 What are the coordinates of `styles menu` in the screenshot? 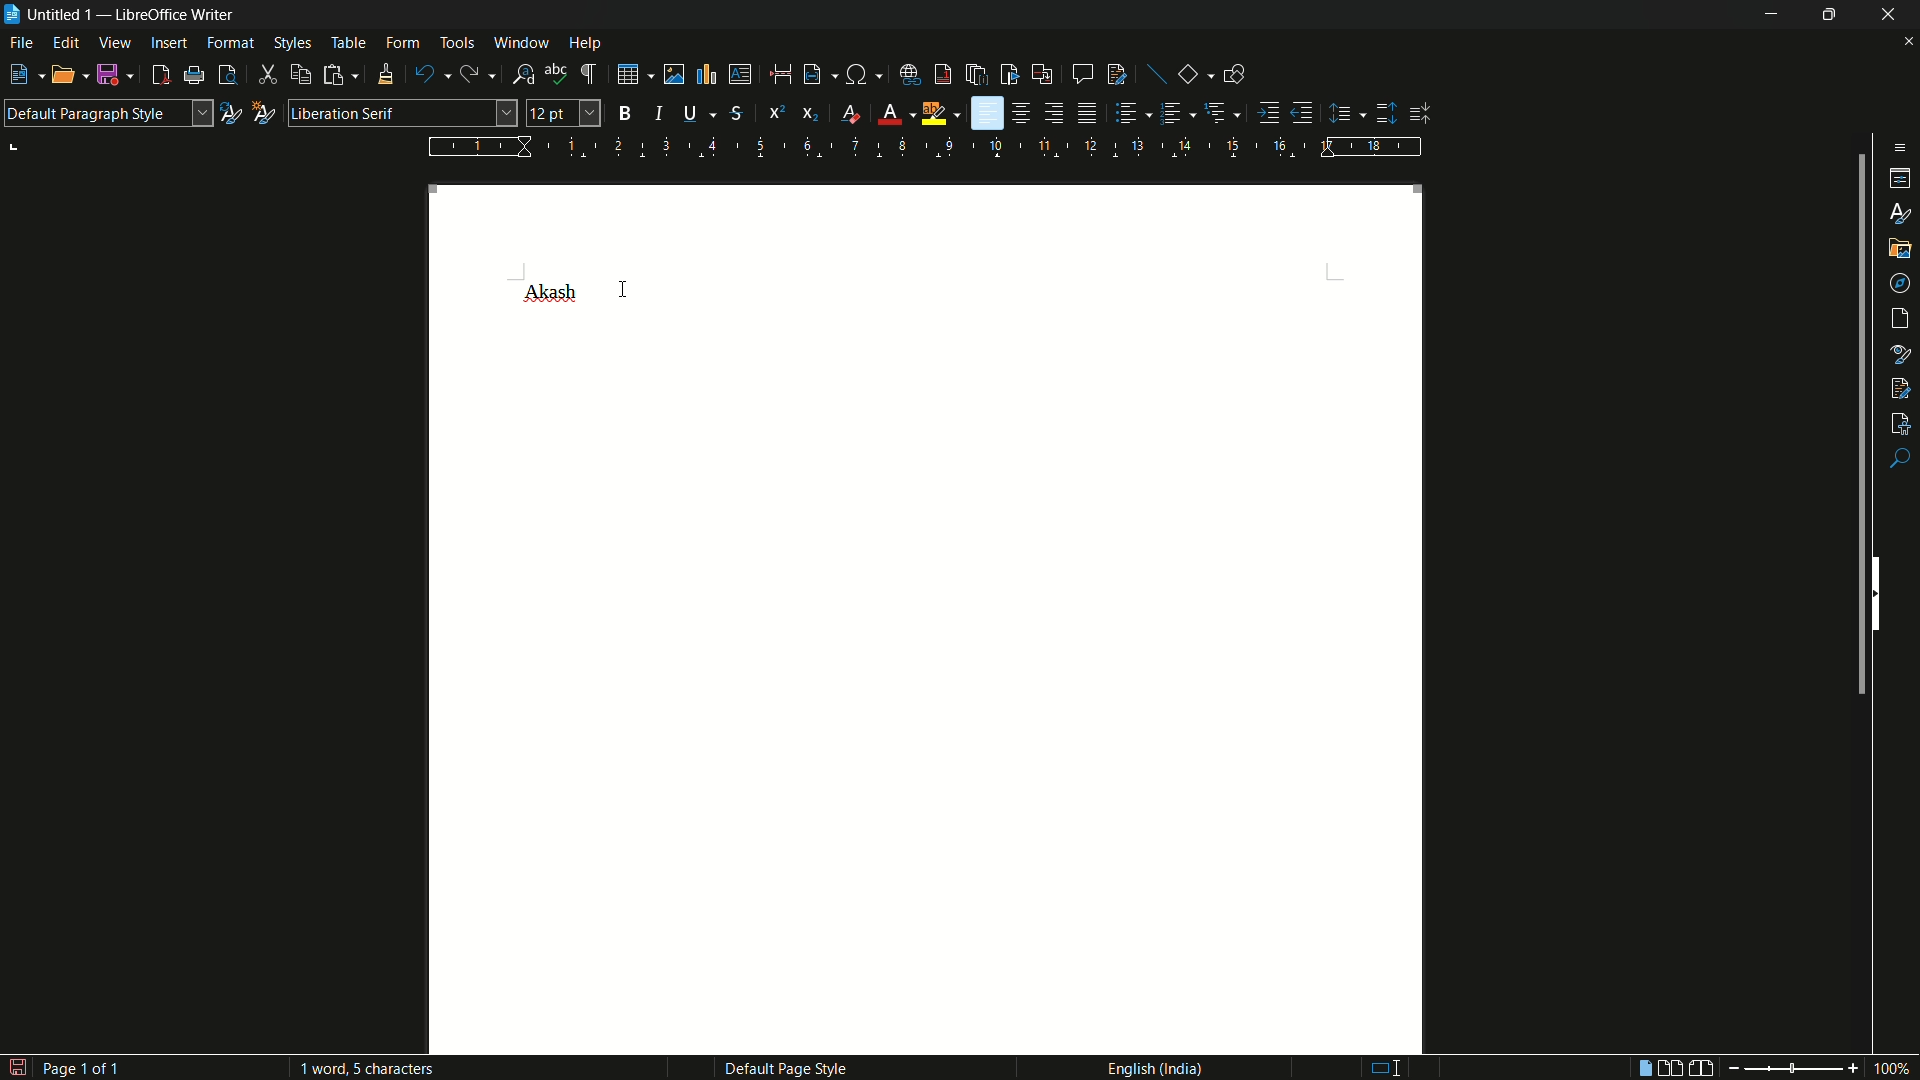 It's located at (292, 43).